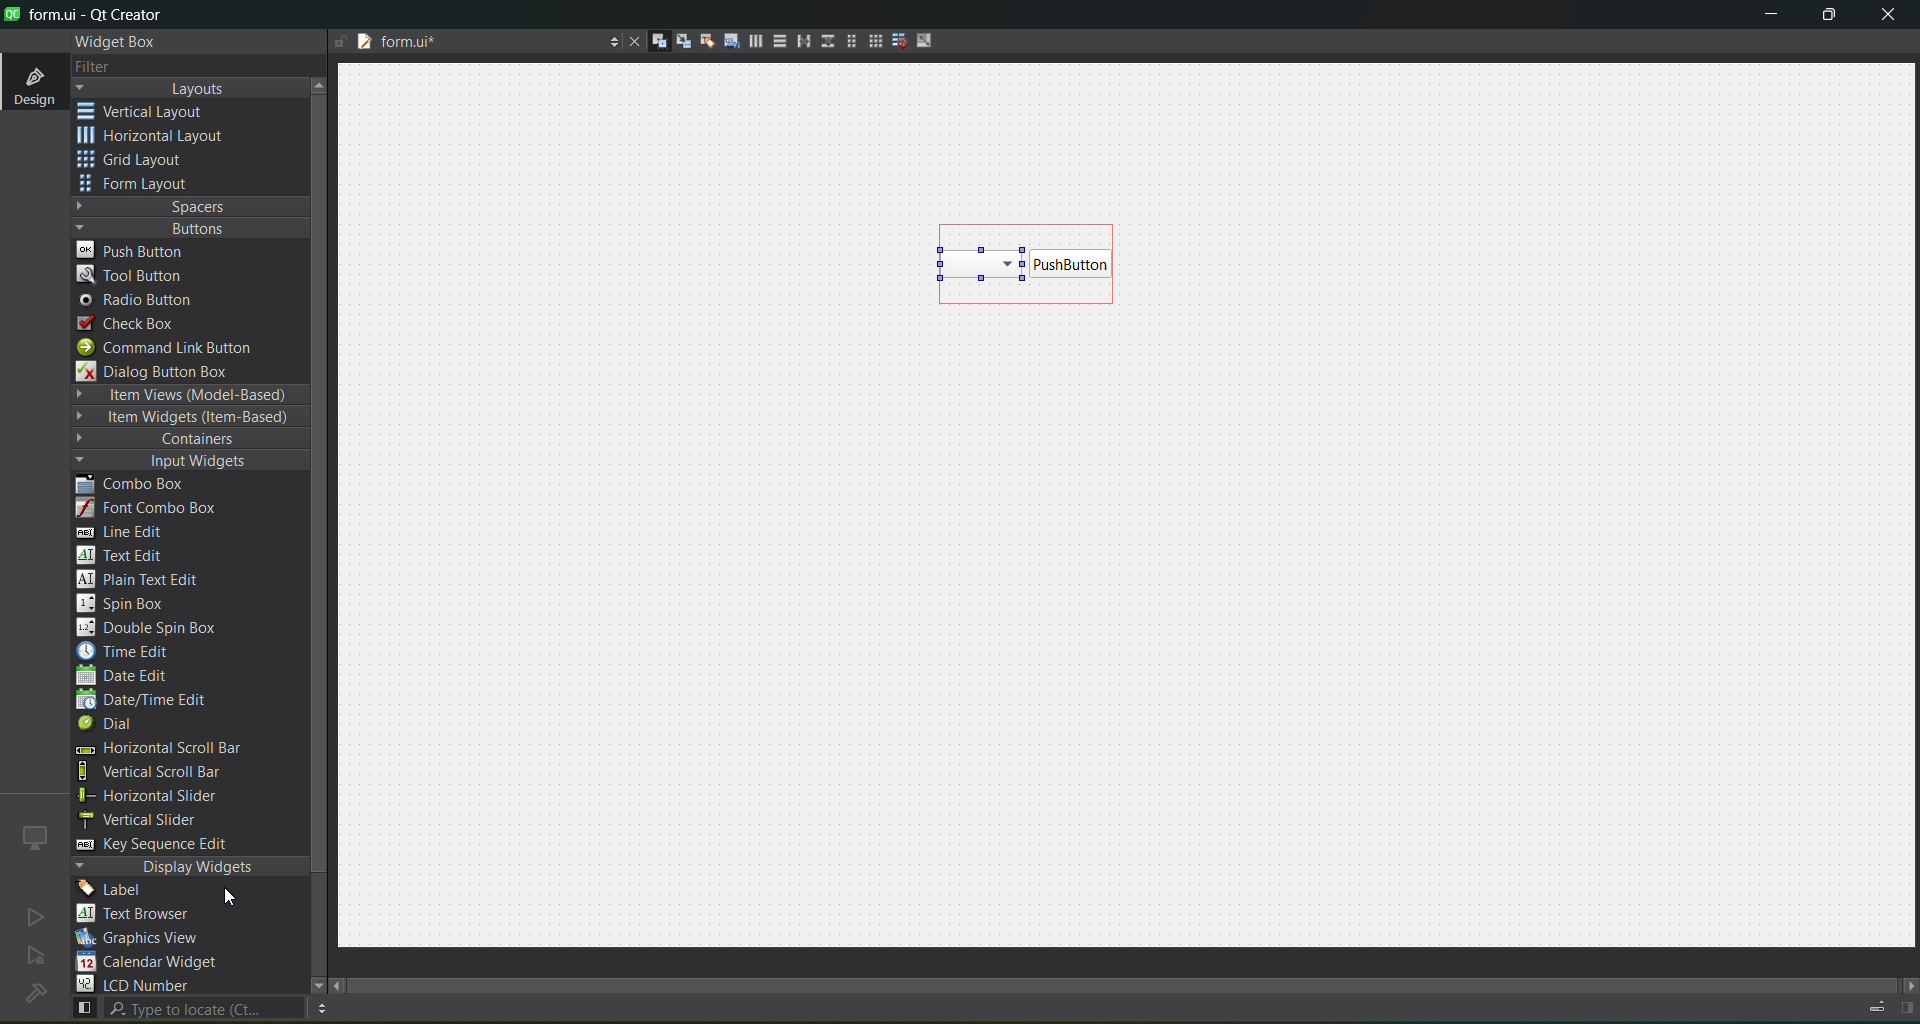 The width and height of the screenshot is (1920, 1024). What do you see at coordinates (1138, 980) in the screenshot?
I see `scroll bar` at bounding box center [1138, 980].